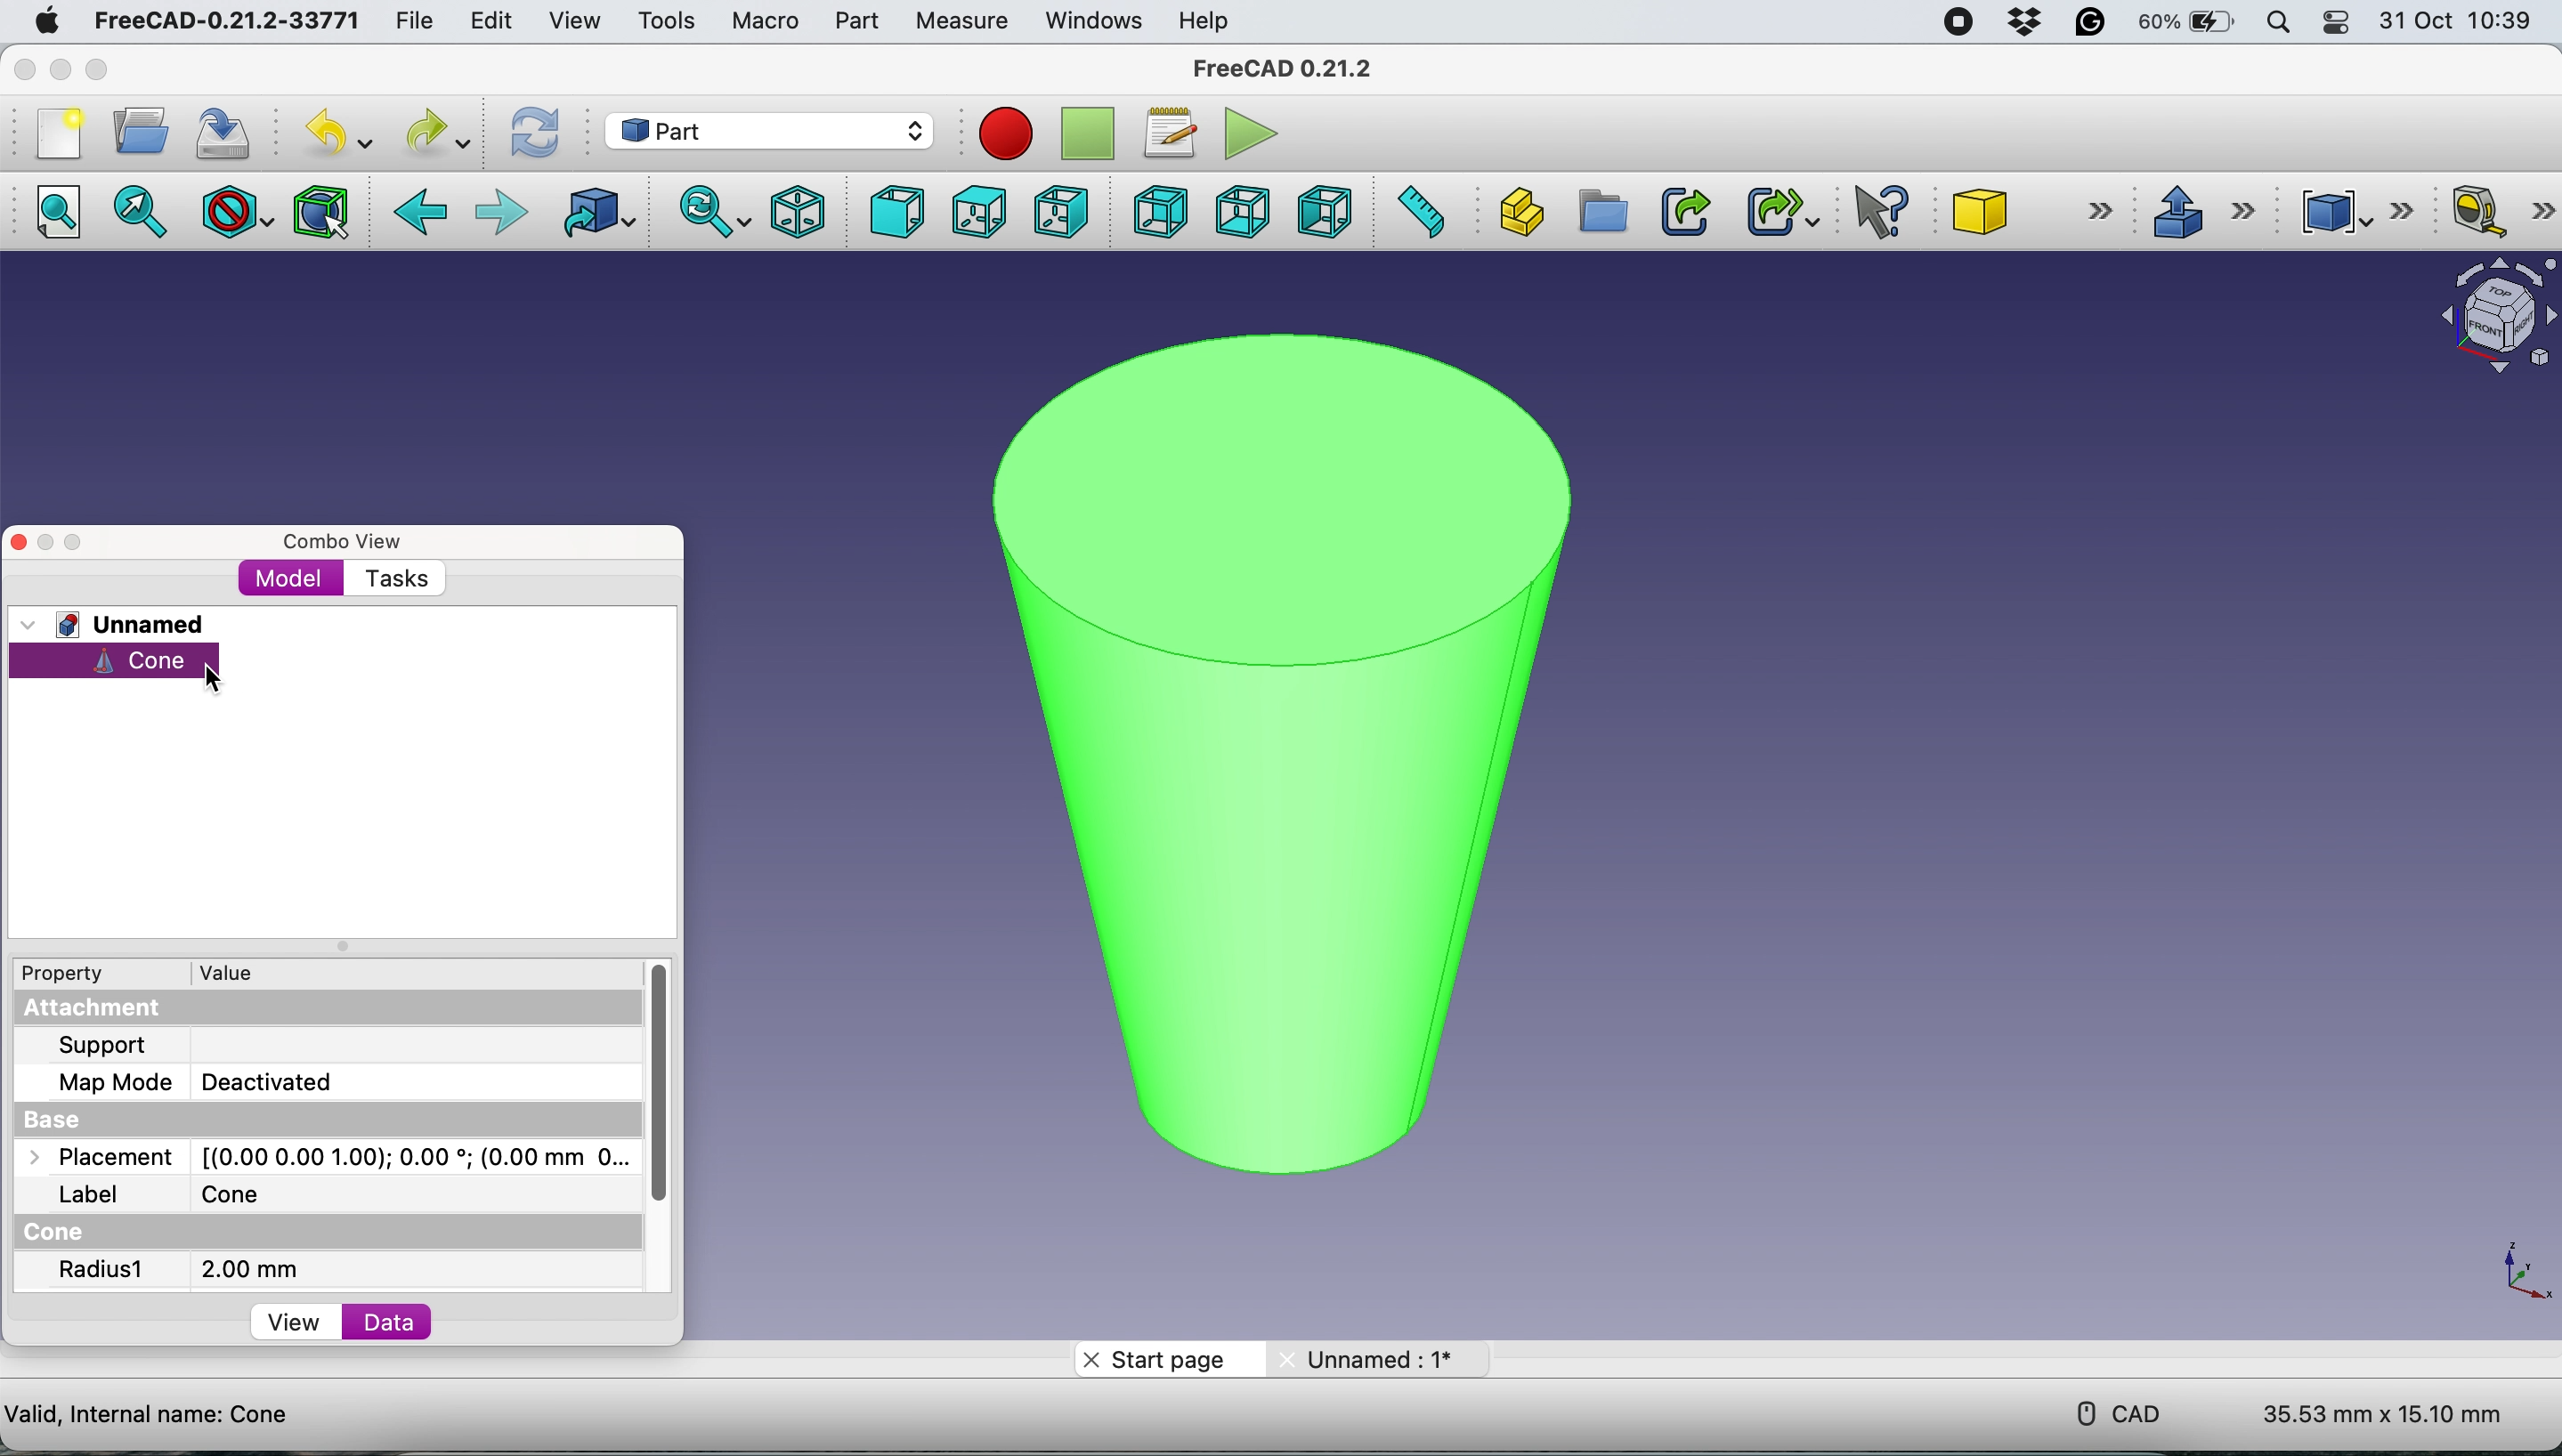 The height and width of the screenshot is (1456, 2562). I want to click on support, so click(107, 1046).